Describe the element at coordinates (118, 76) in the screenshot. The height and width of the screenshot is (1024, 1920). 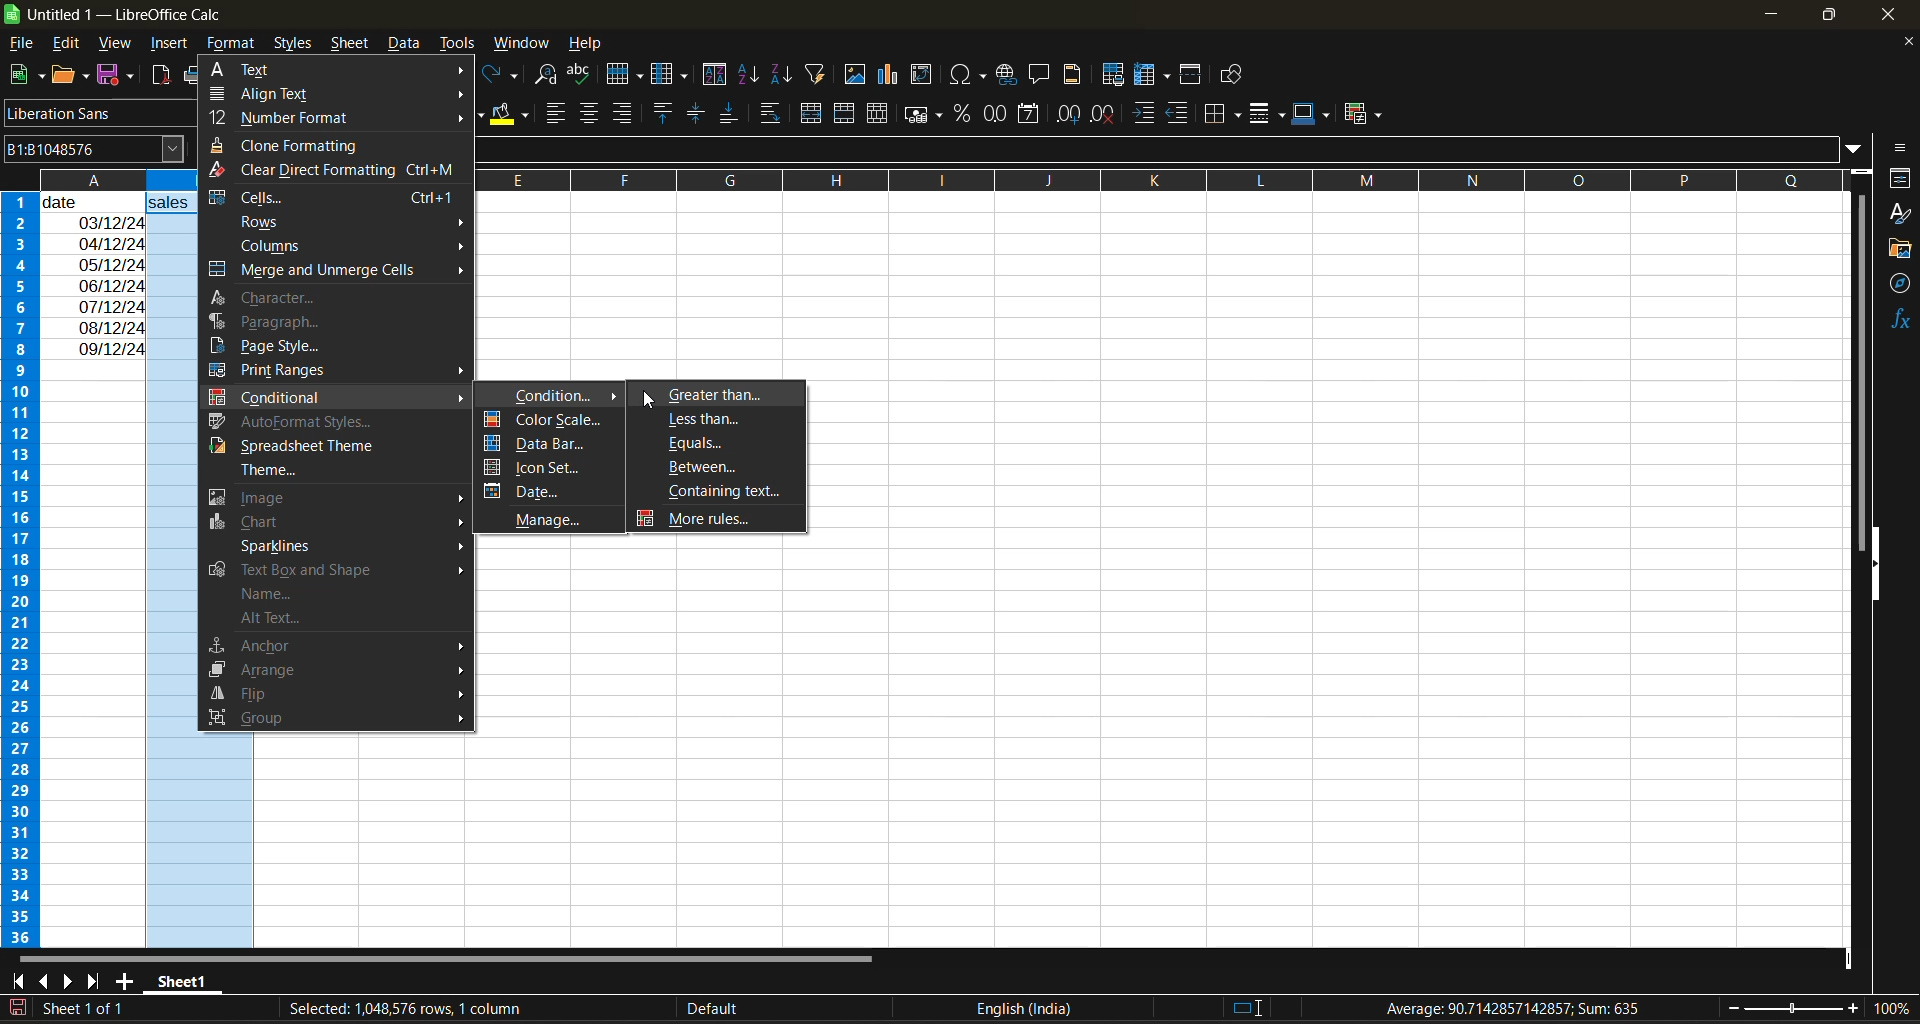
I see `save` at that location.